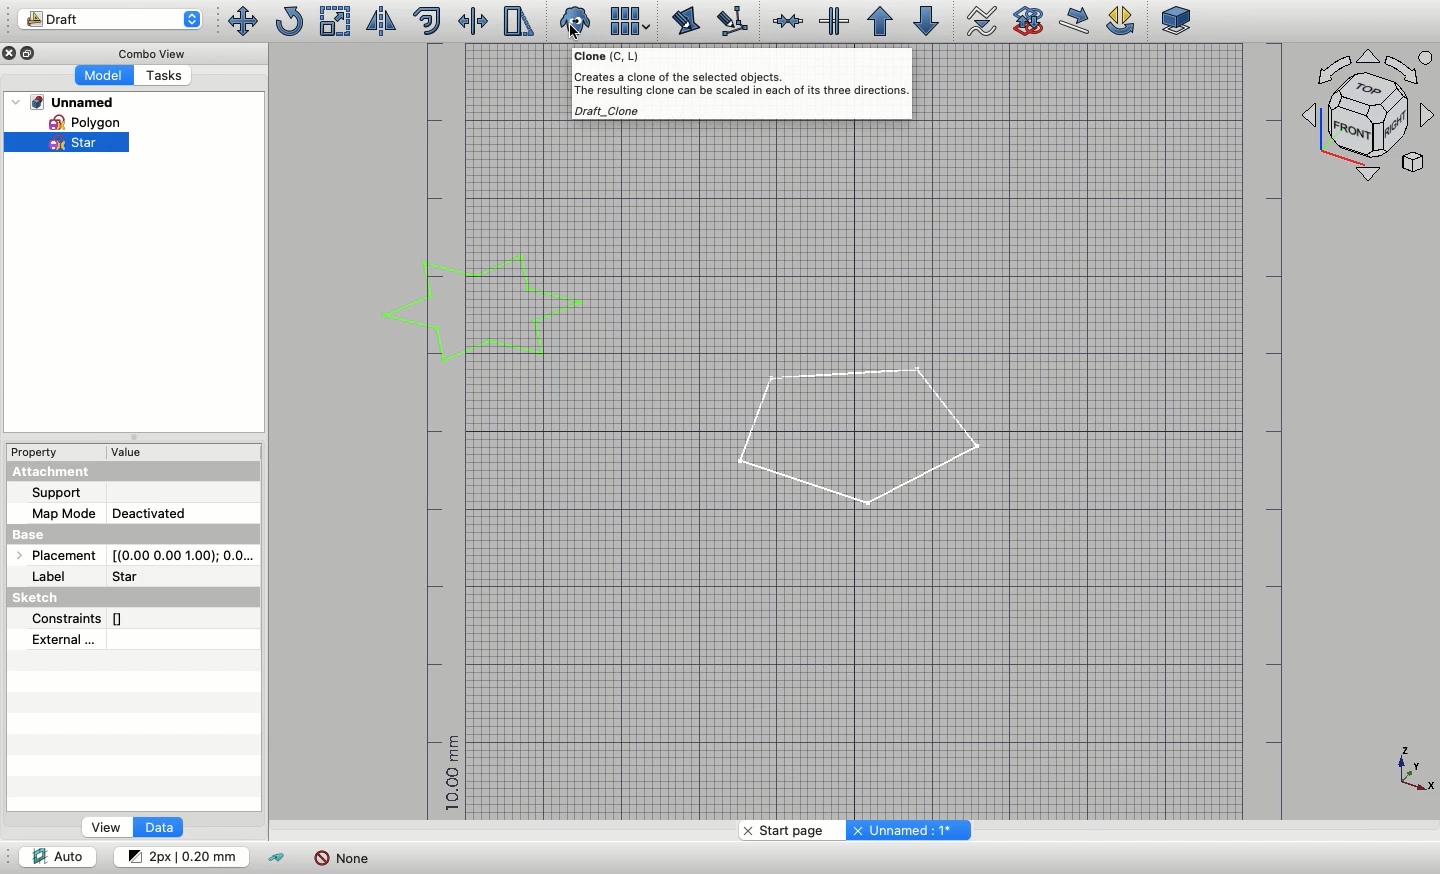 Image resolution: width=1440 pixels, height=874 pixels. I want to click on Star, so click(67, 142).